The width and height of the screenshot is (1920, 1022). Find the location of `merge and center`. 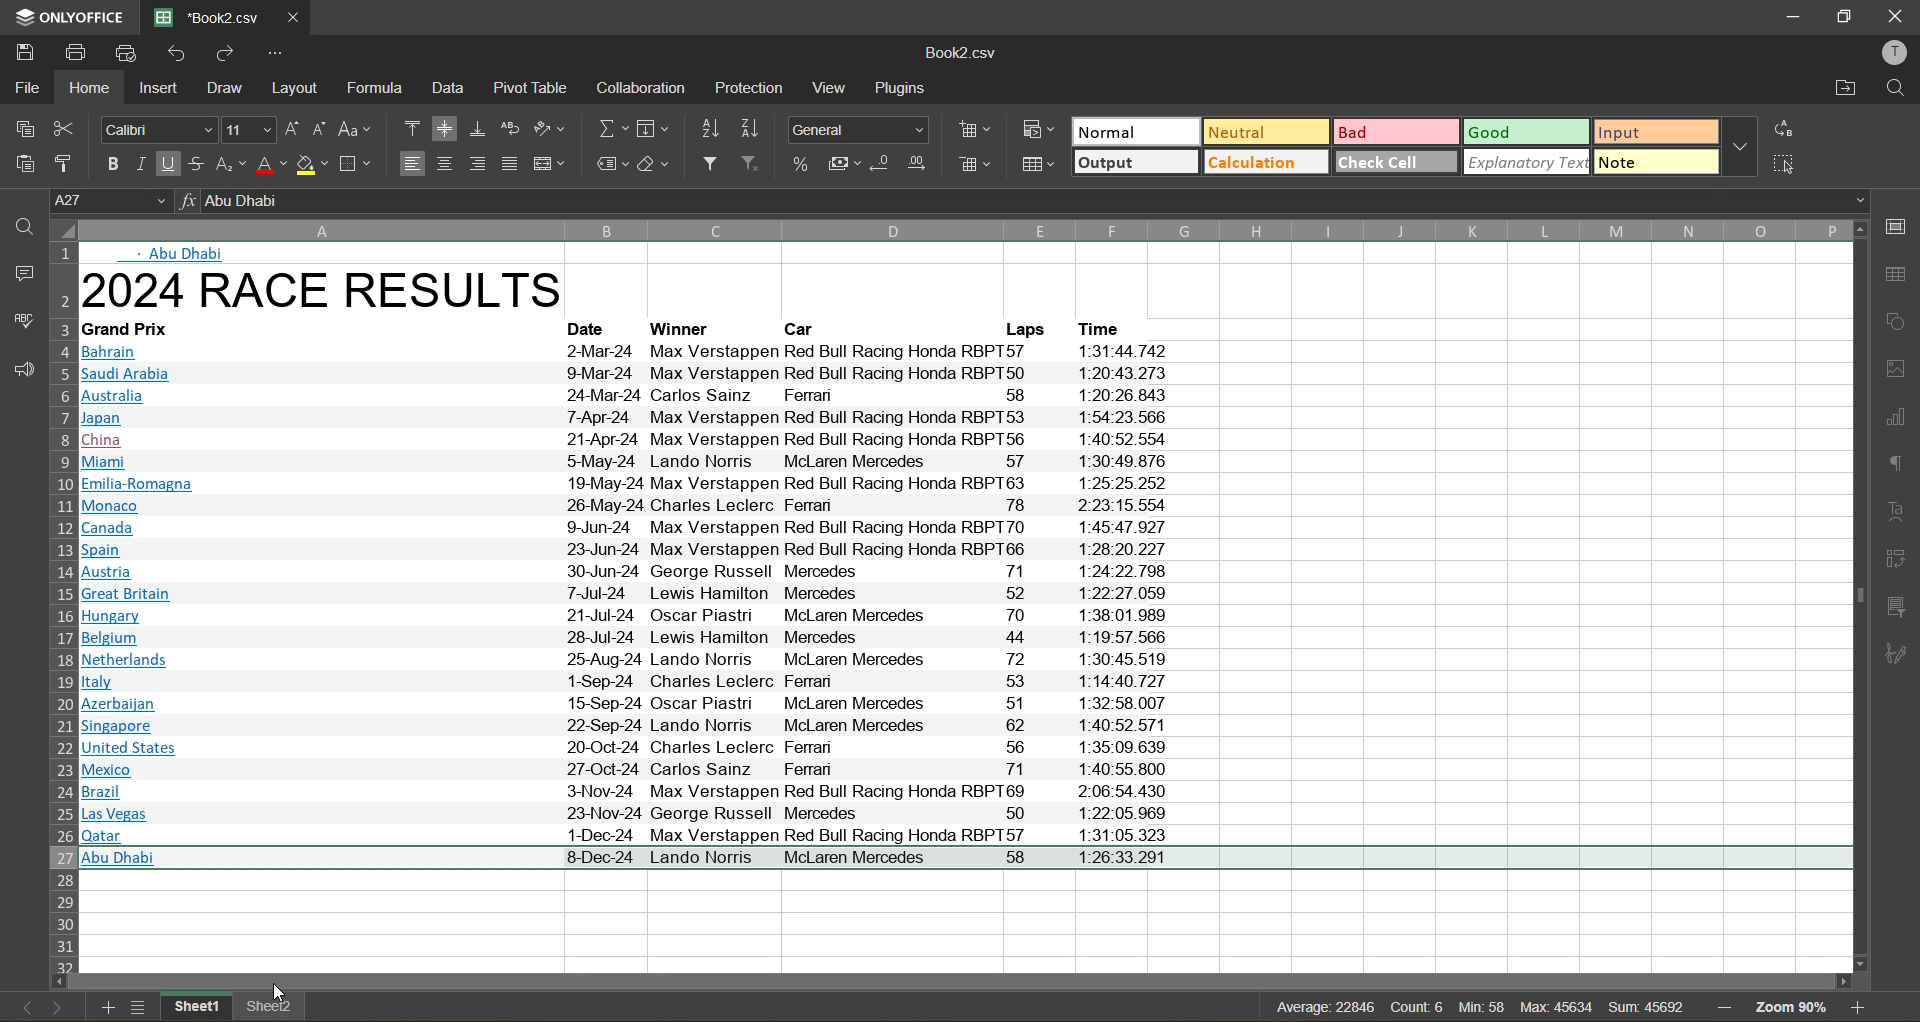

merge and center is located at coordinates (552, 164).